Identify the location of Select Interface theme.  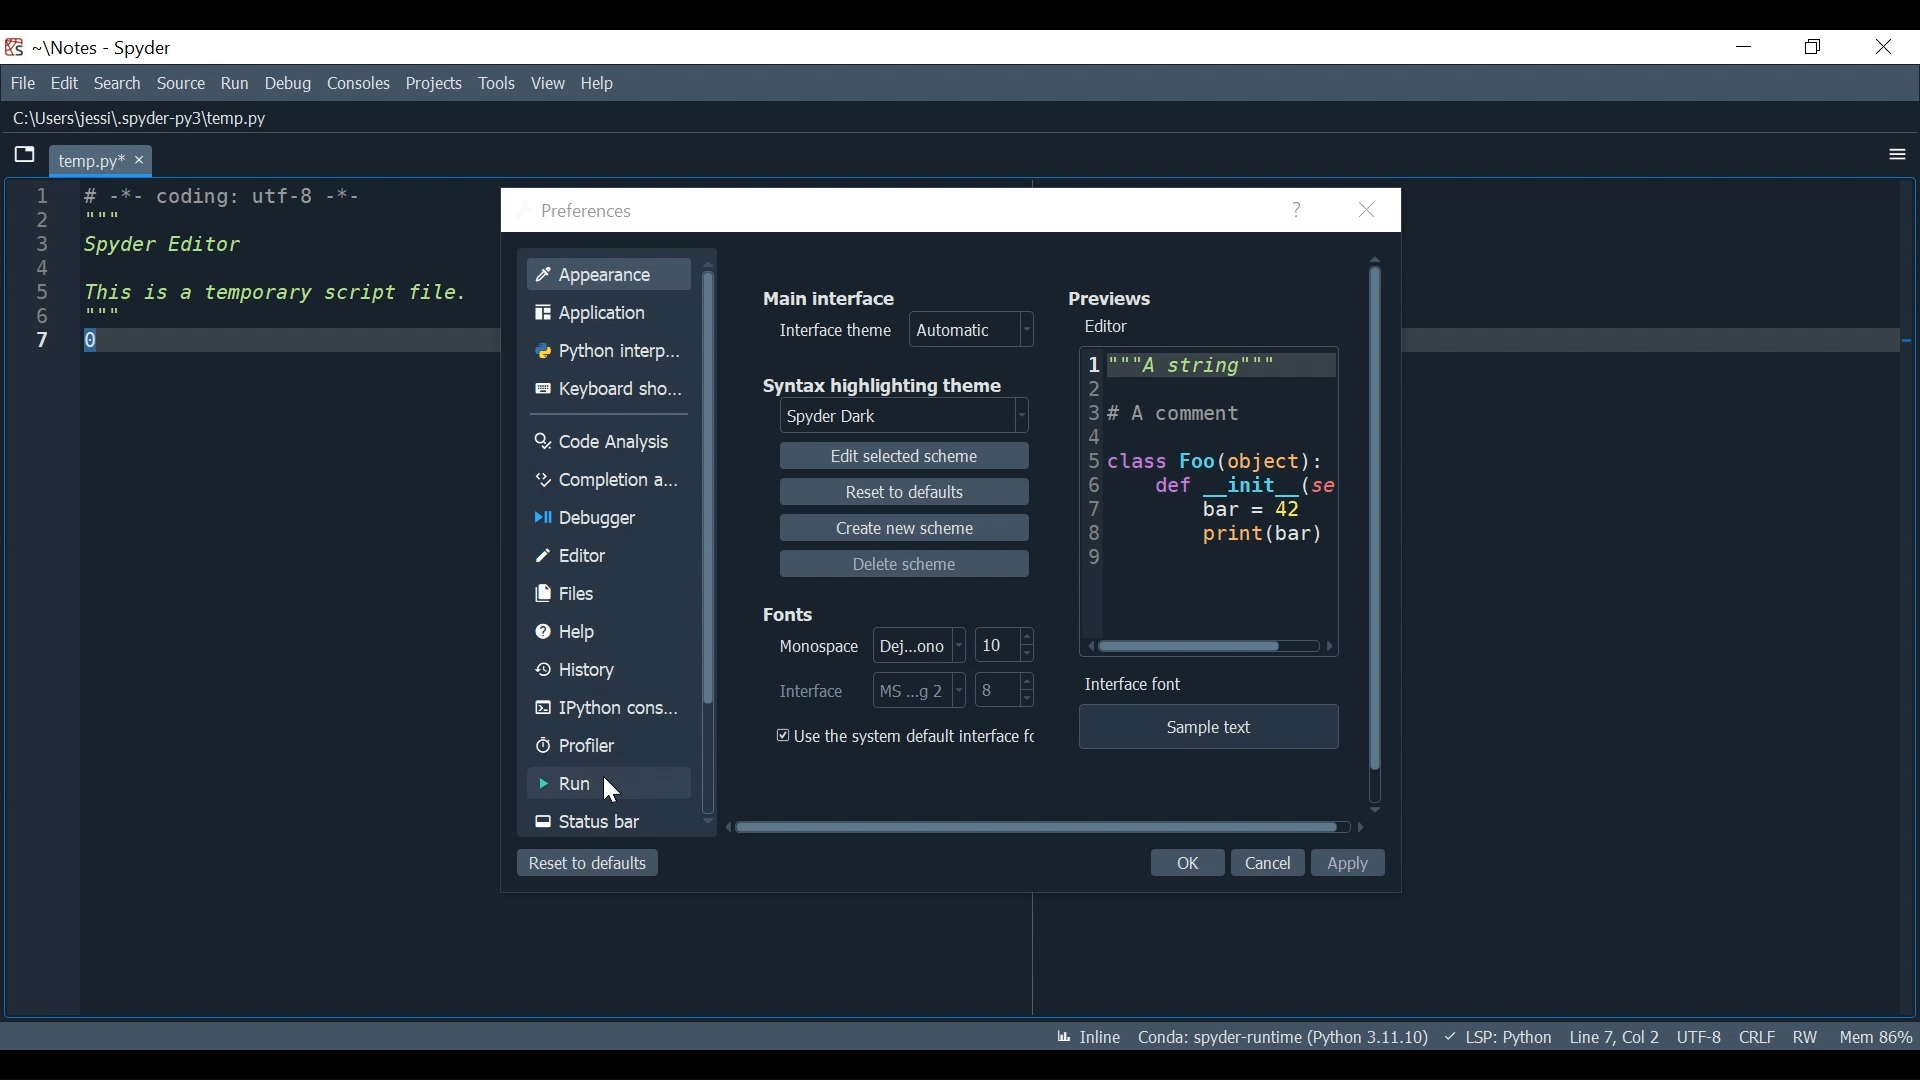
(907, 329).